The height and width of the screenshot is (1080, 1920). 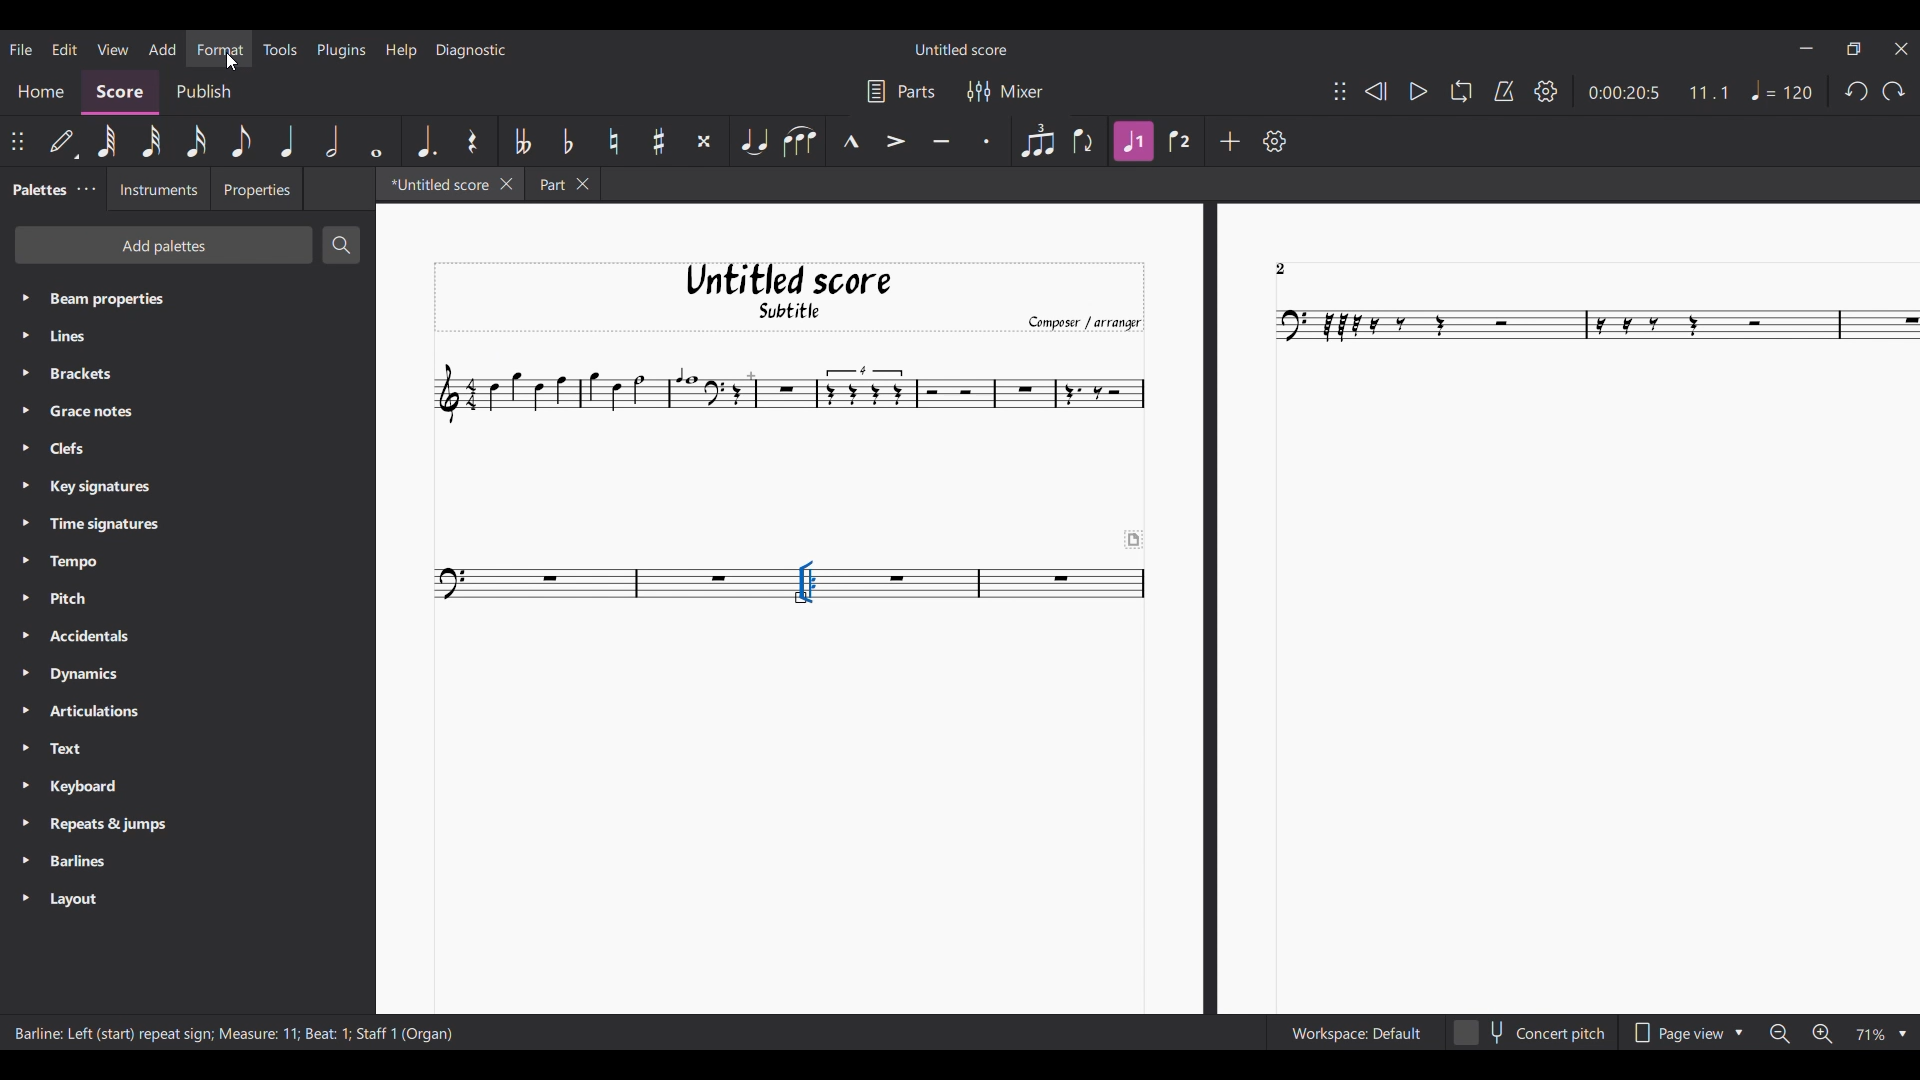 What do you see at coordinates (120, 93) in the screenshot?
I see `Score, current selection` at bounding box center [120, 93].